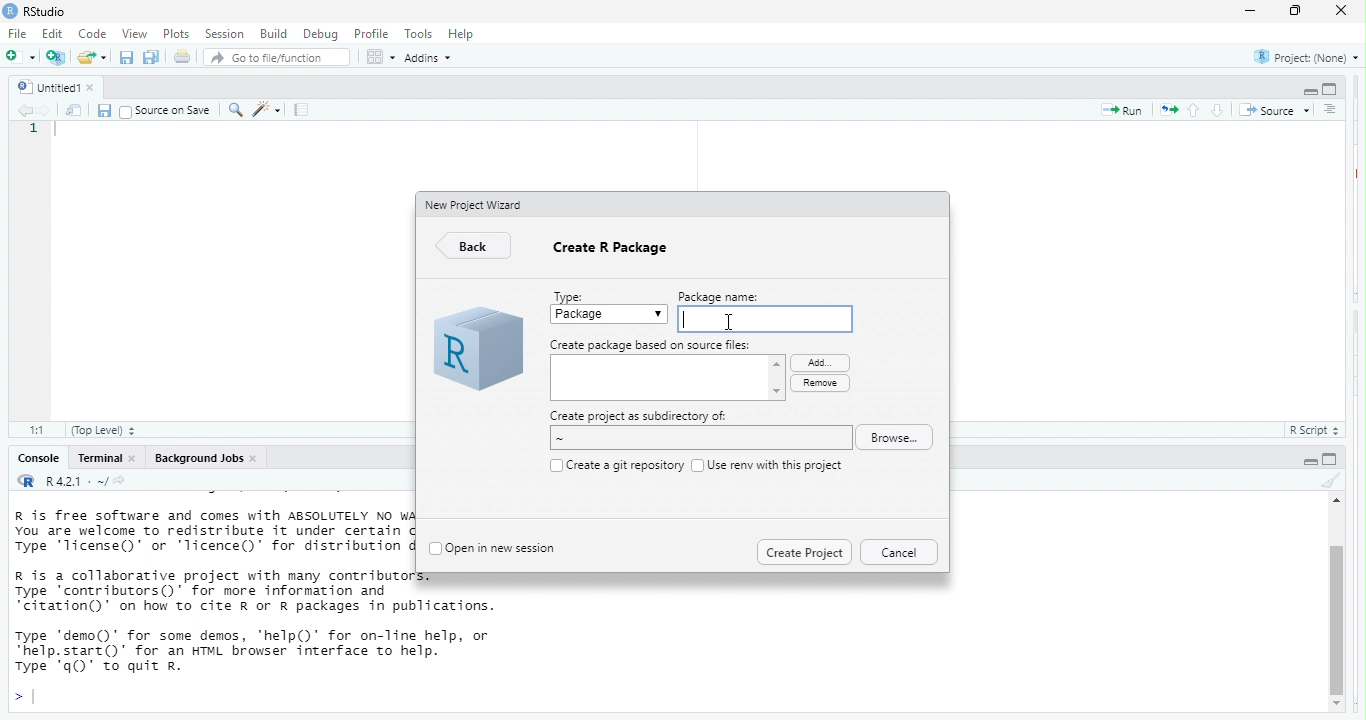  What do you see at coordinates (20, 35) in the screenshot?
I see `file` at bounding box center [20, 35].